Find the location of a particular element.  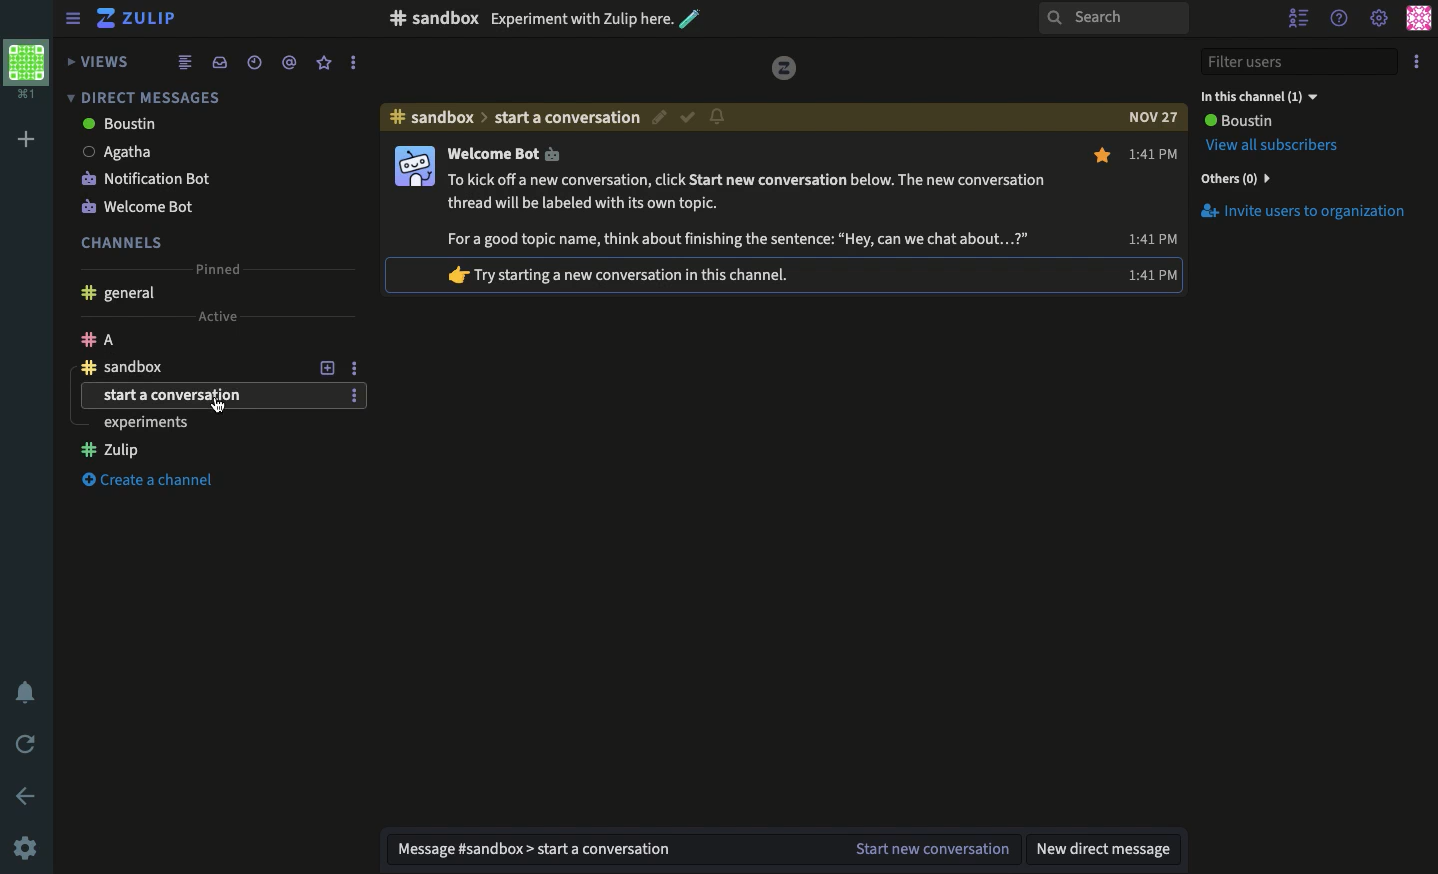

Active is located at coordinates (216, 314).